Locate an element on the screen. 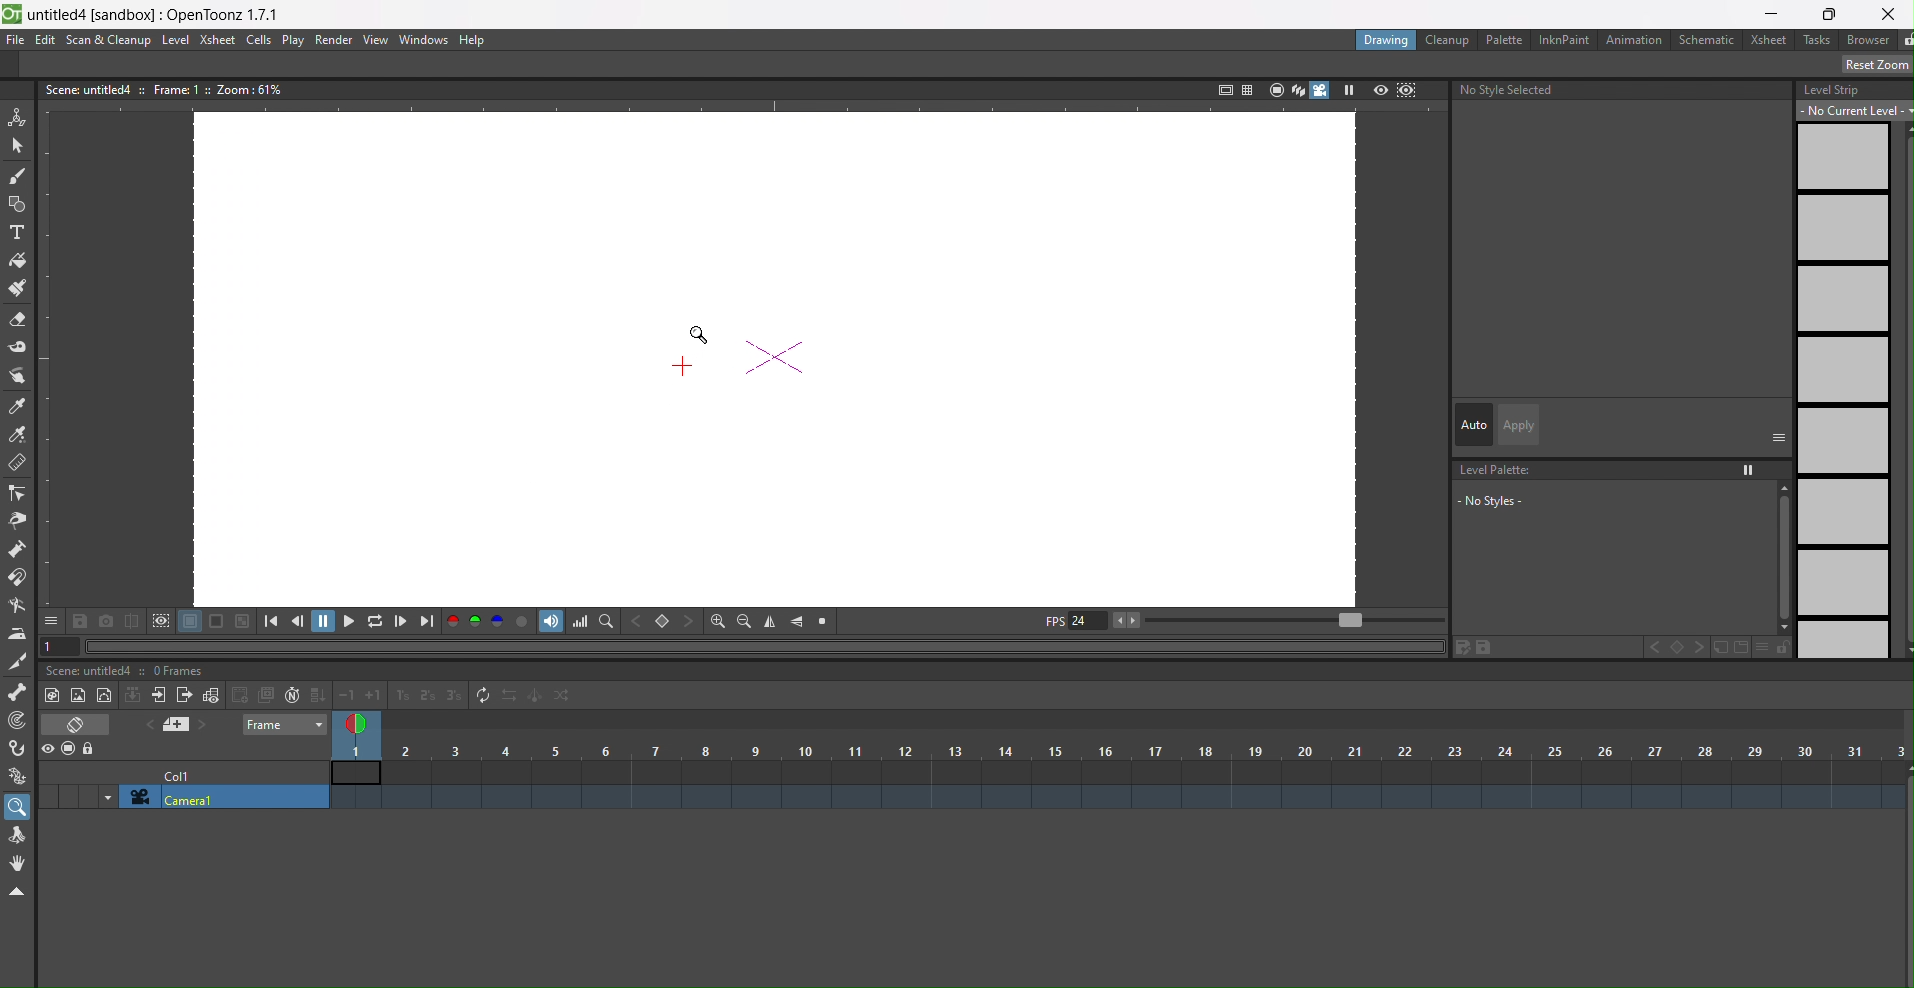  skeleton tool is located at coordinates (19, 694).